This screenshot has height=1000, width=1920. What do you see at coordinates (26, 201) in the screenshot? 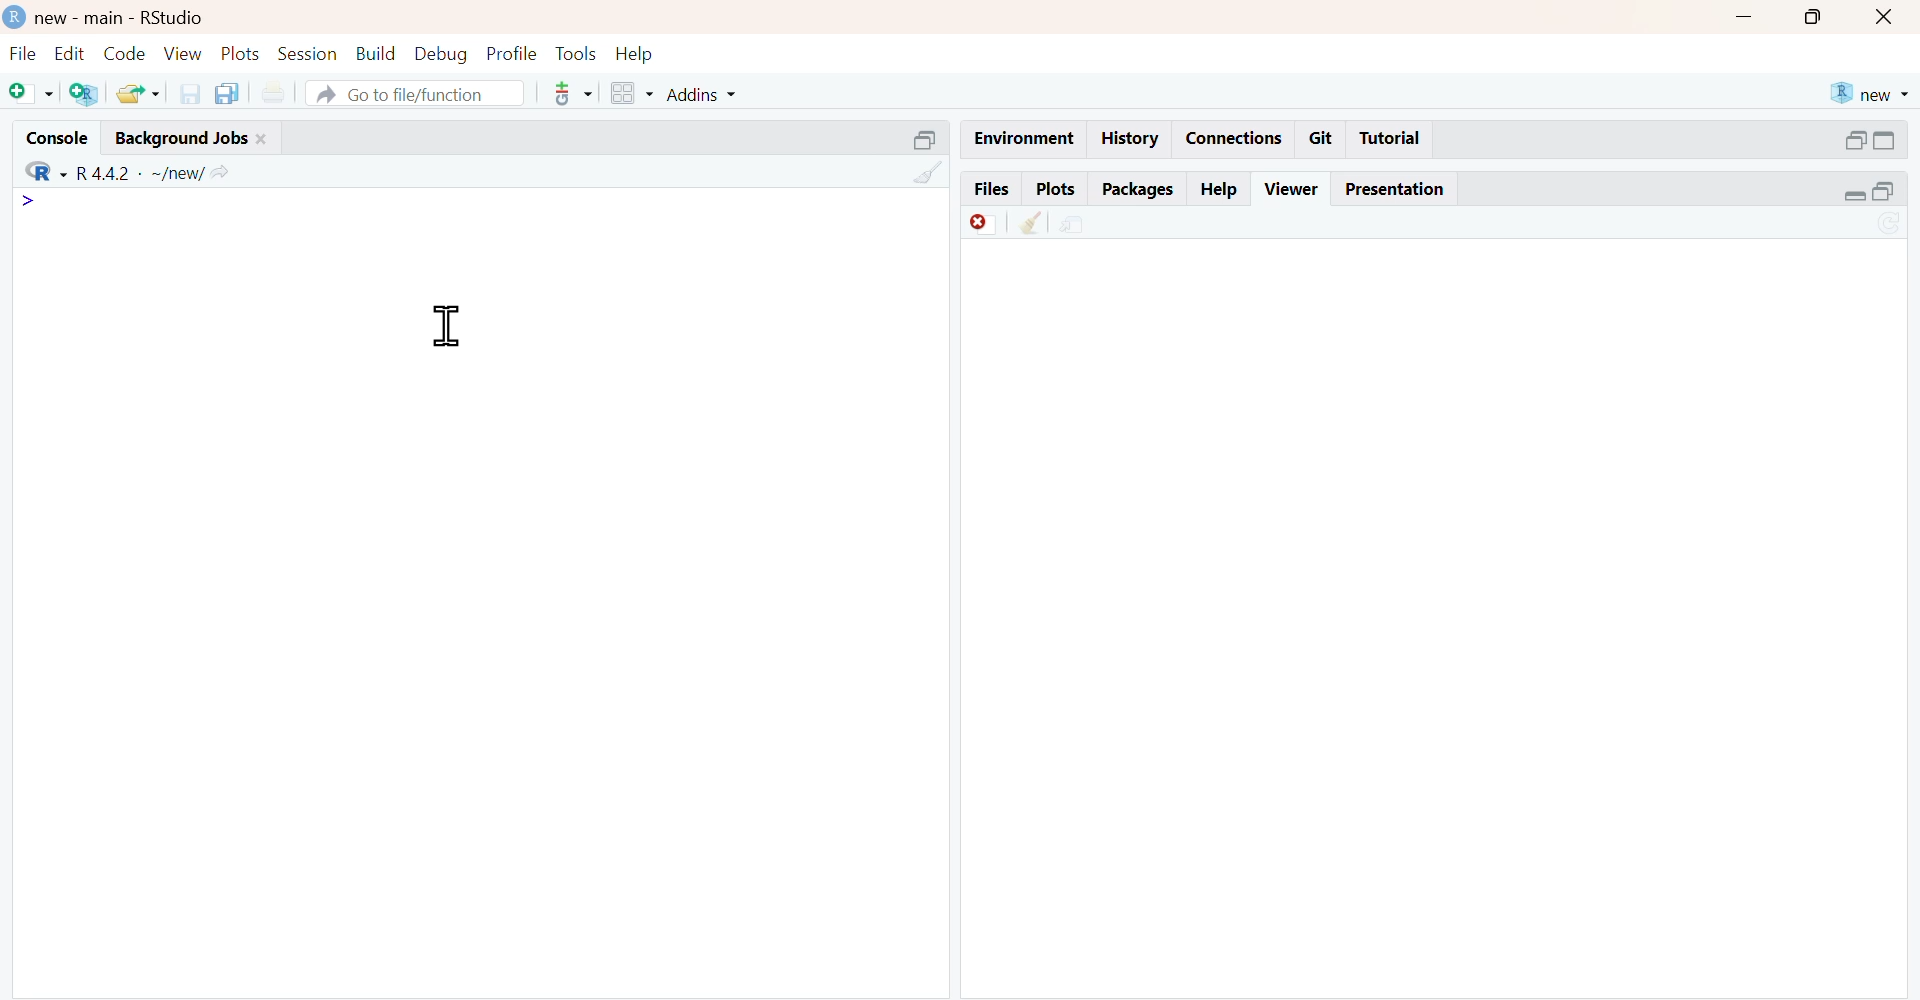
I see `>` at bounding box center [26, 201].